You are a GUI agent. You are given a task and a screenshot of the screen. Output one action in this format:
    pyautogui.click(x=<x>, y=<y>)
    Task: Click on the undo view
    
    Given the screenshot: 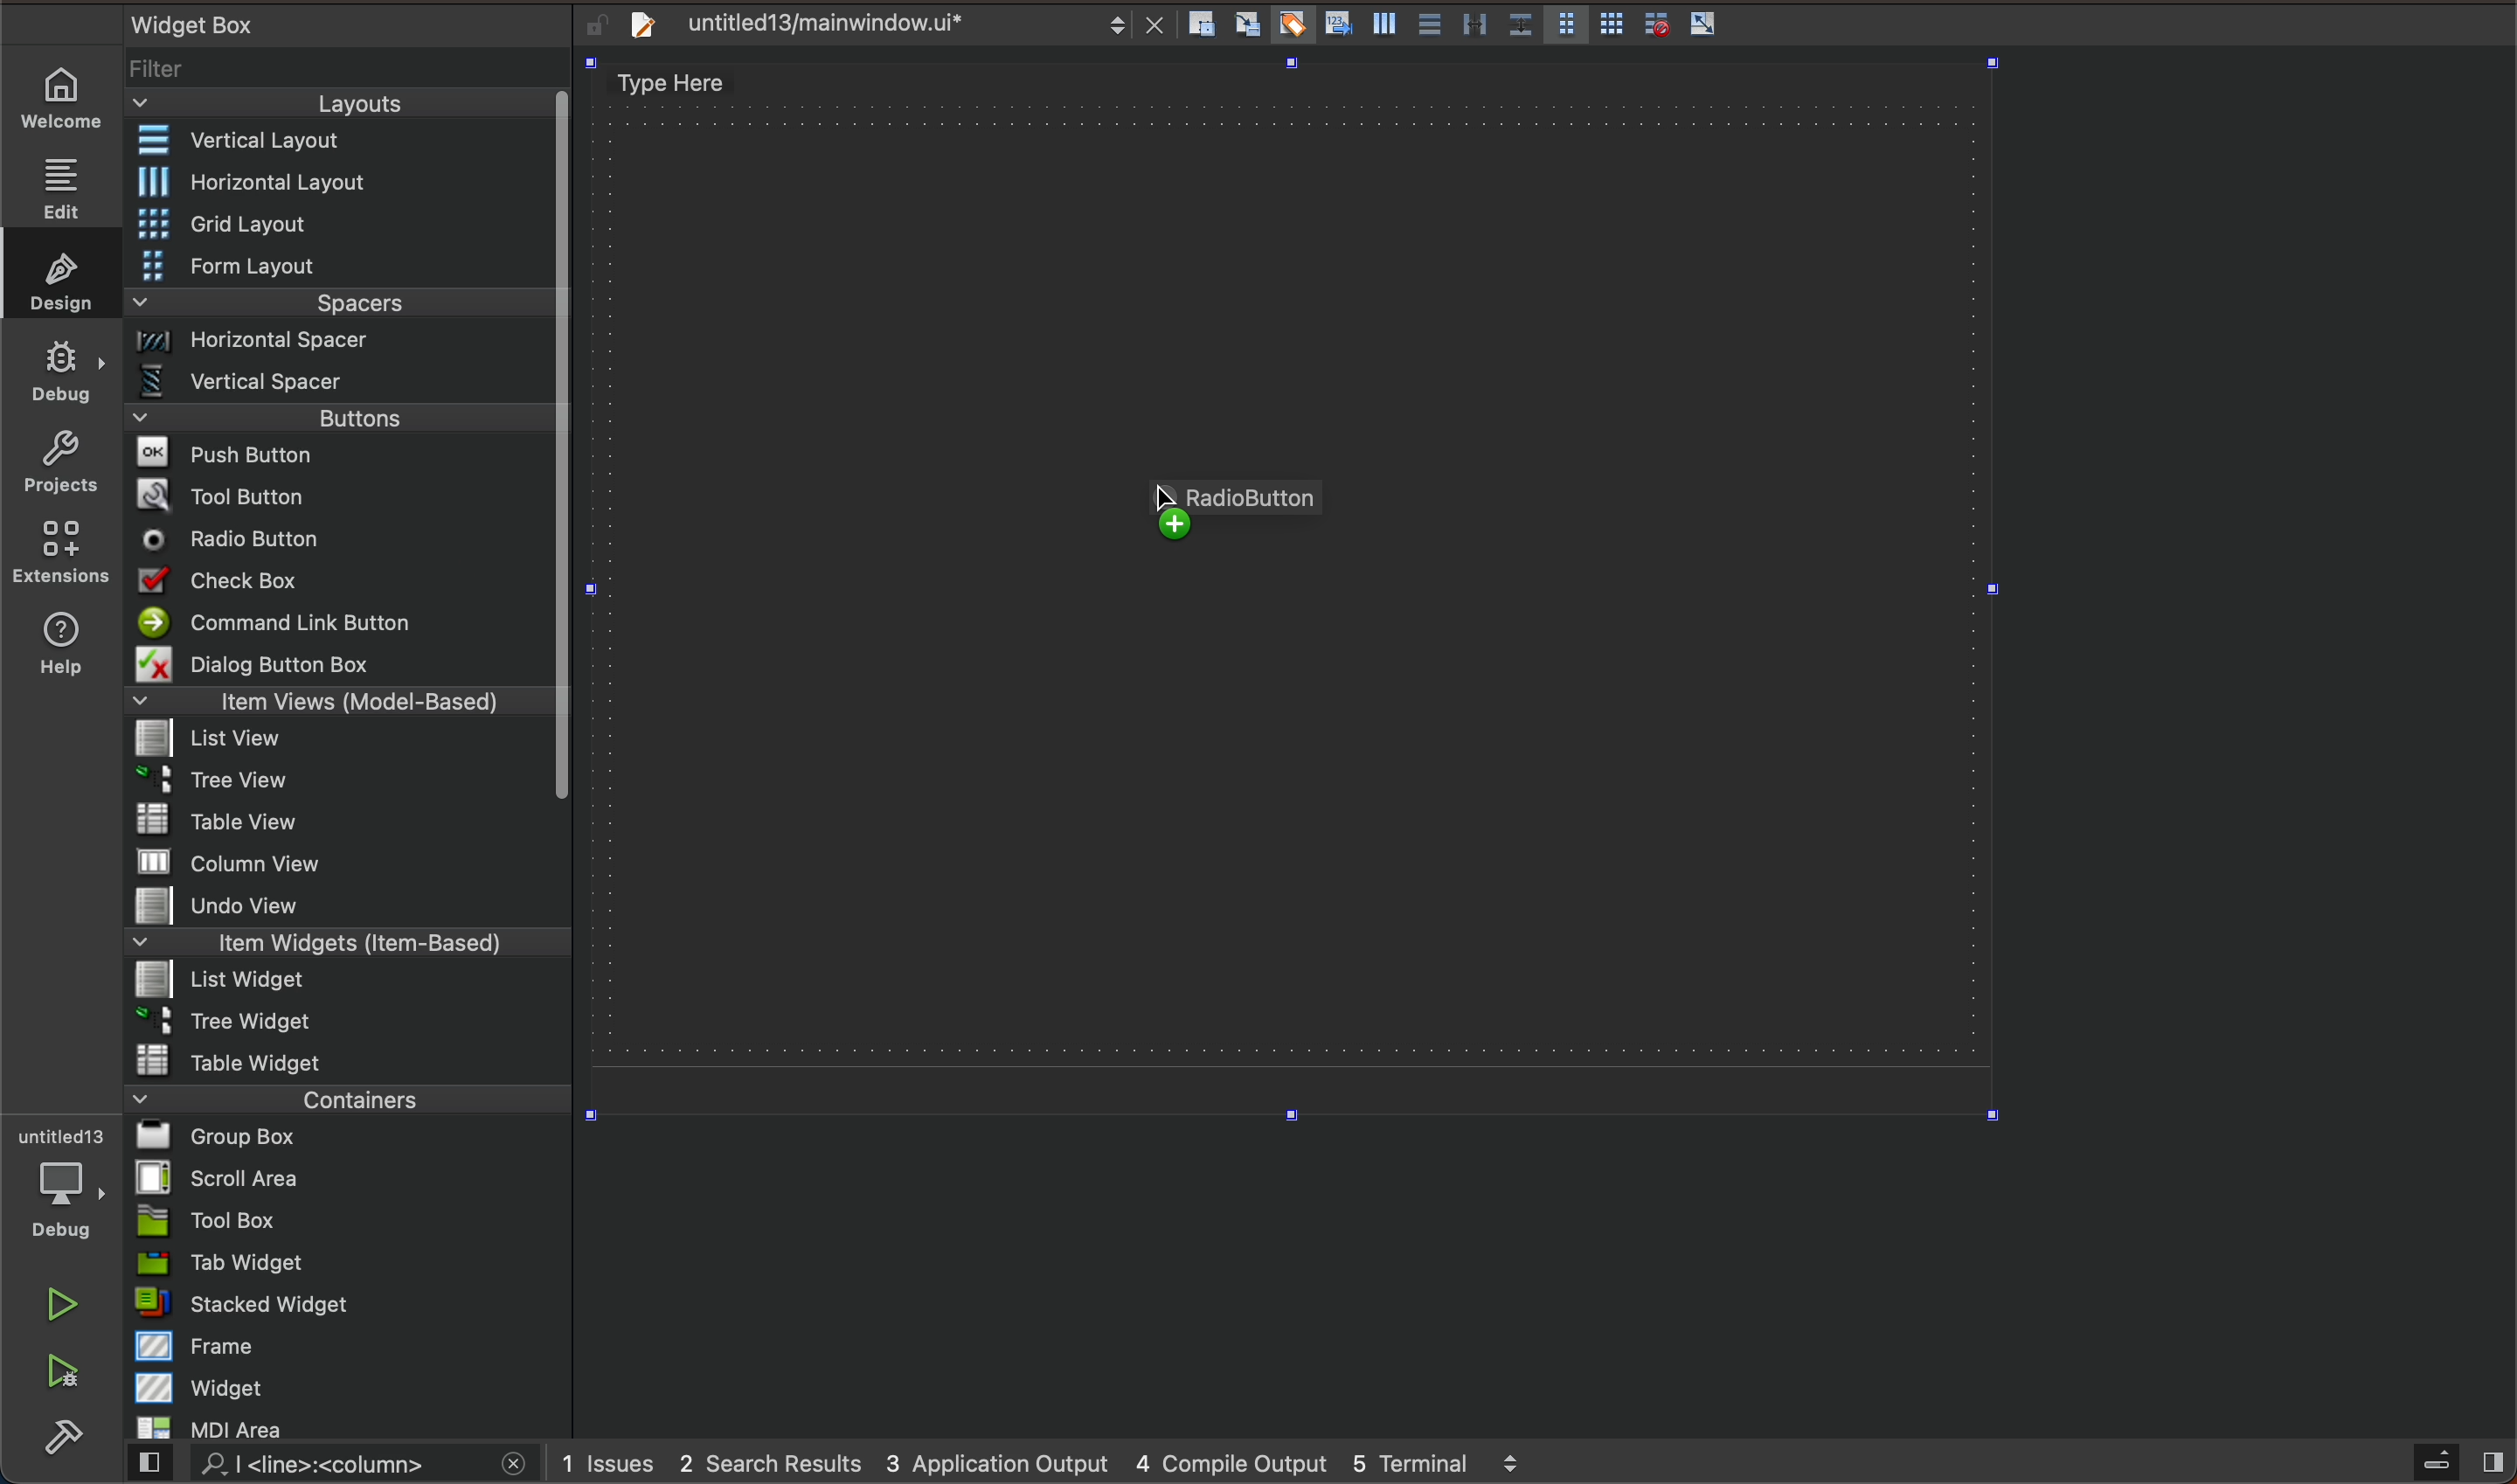 What is the action you would take?
    pyautogui.click(x=348, y=905)
    